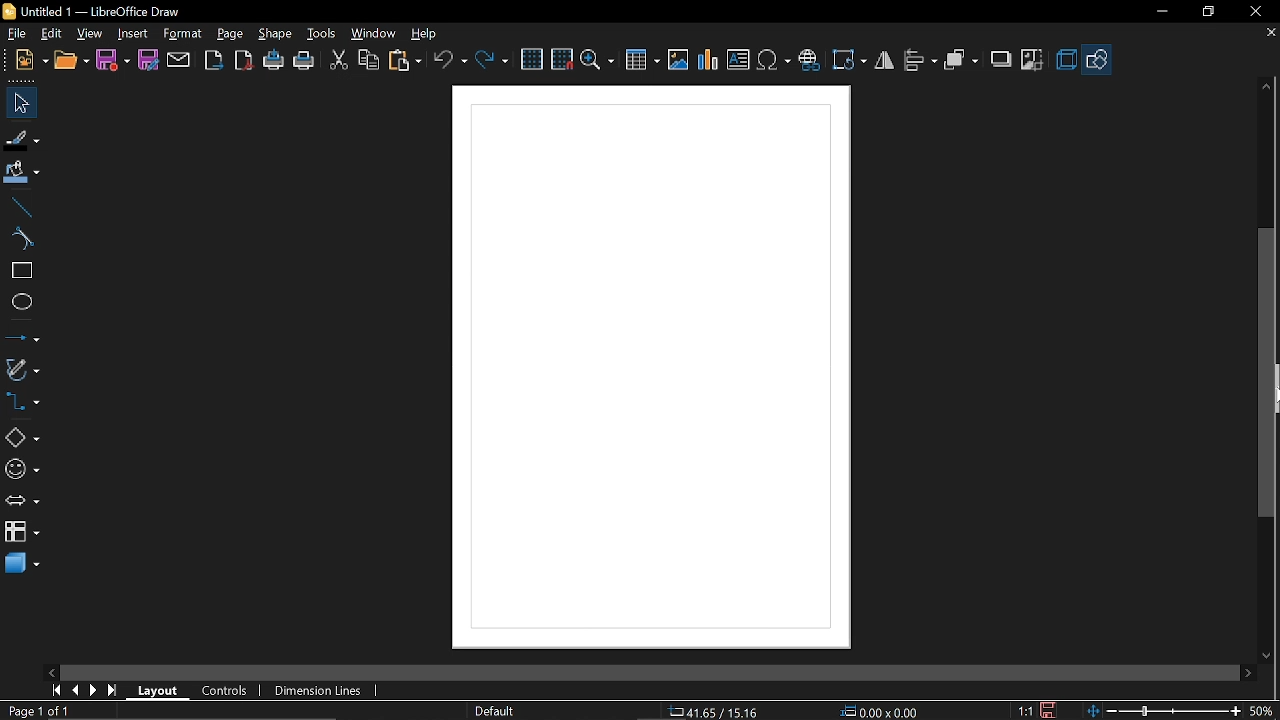  Describe the element at coordinates (847, 59) in the screenshot. I see `Transformation` at that location.